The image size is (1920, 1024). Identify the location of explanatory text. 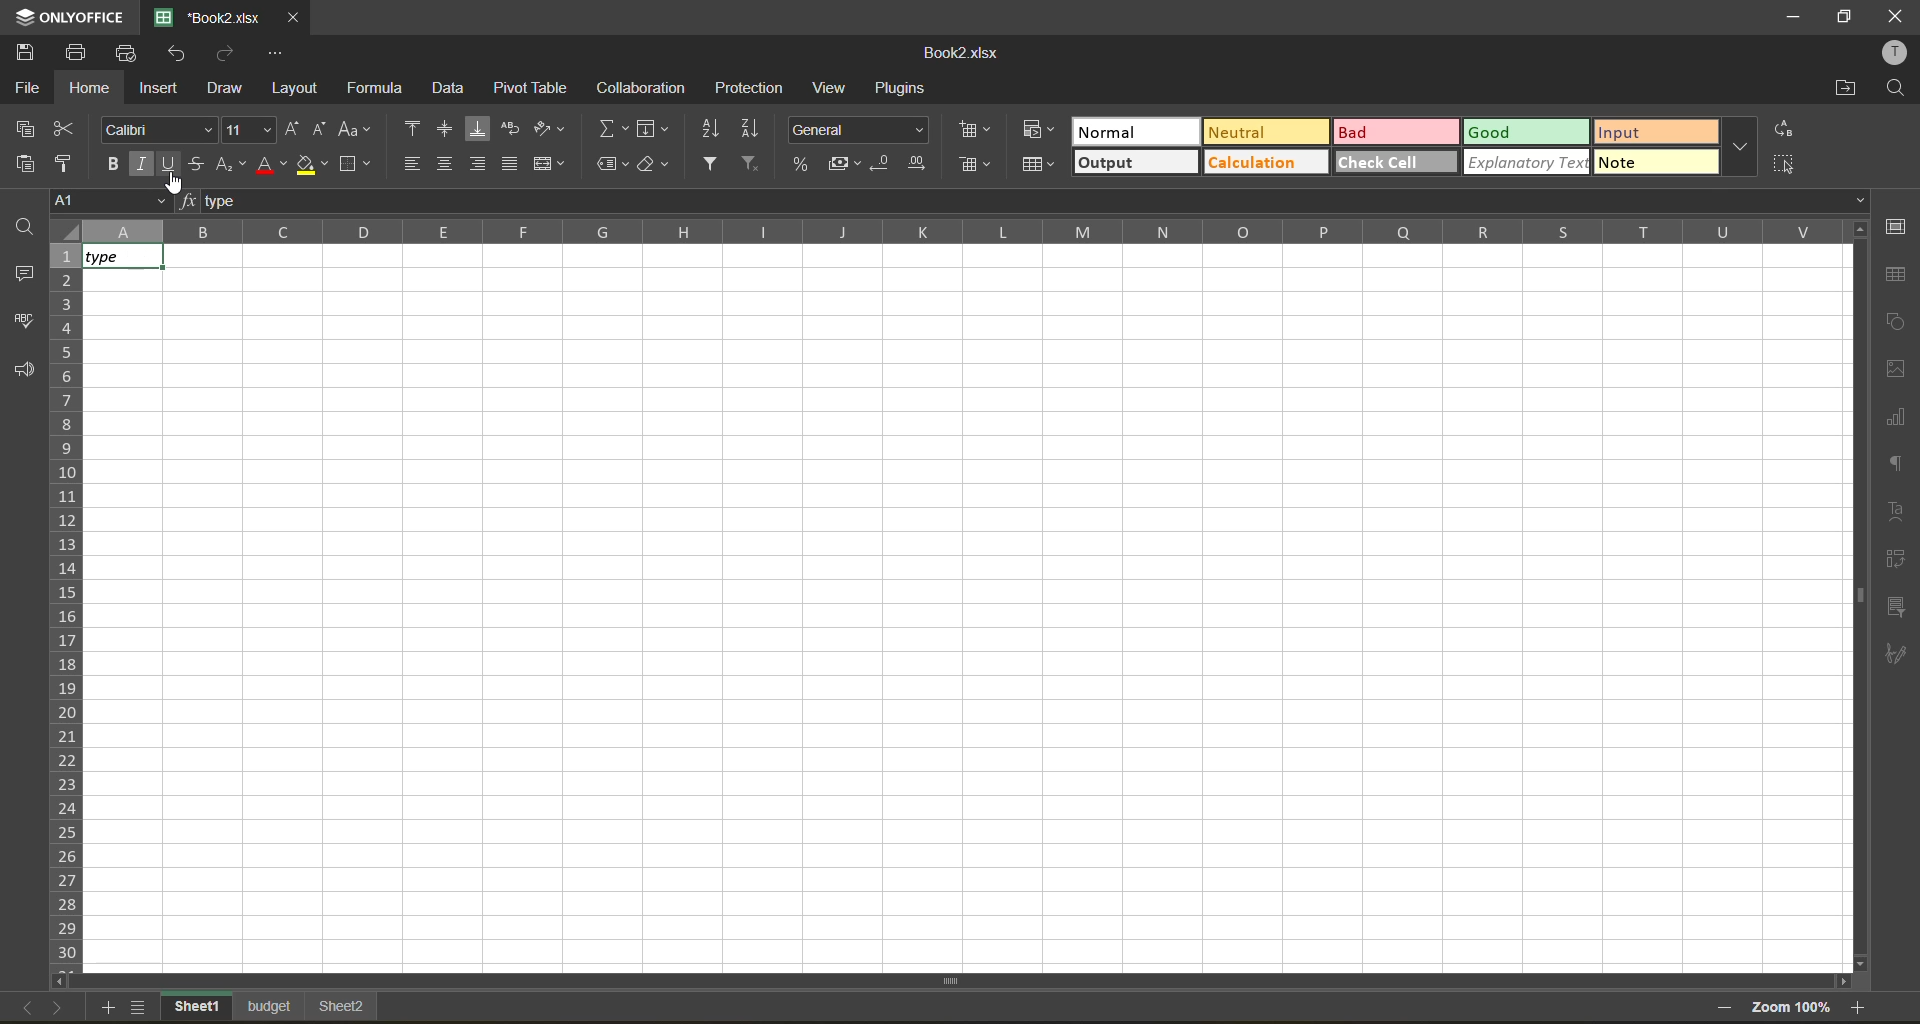
(1529, 163).